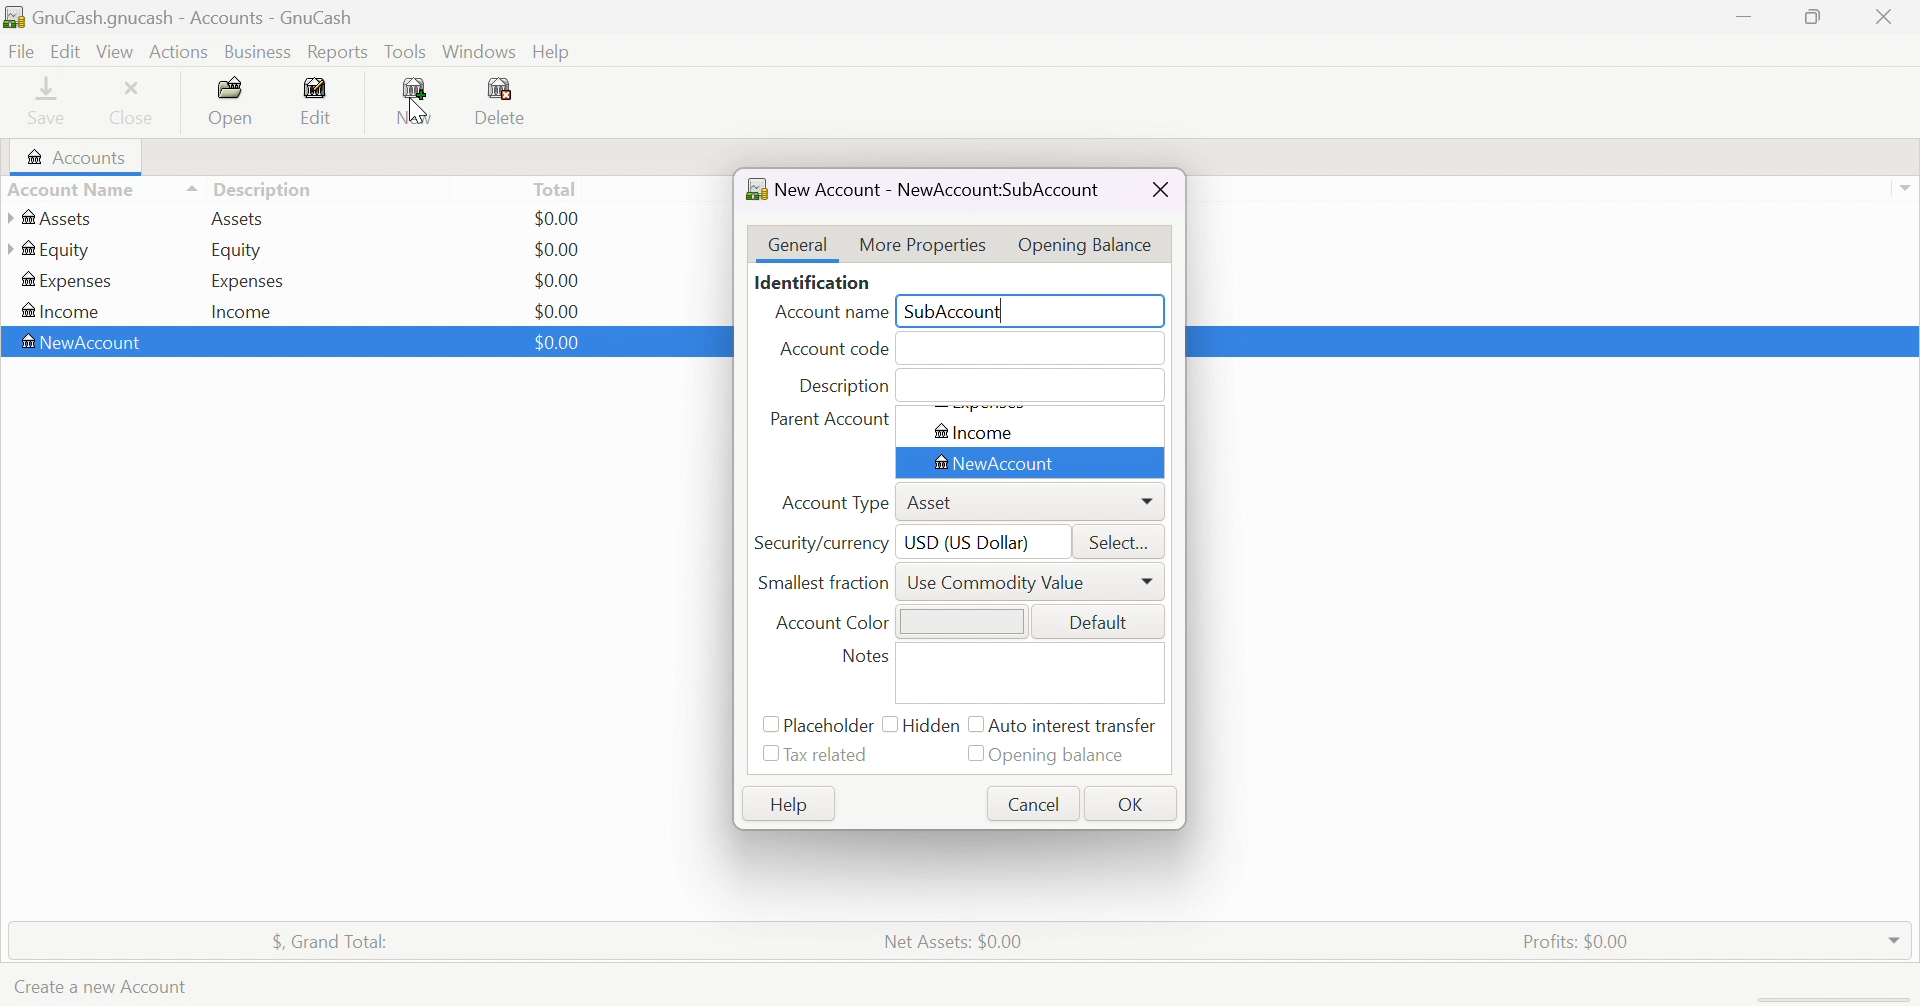 The width and height of the screenshot is (1920, 1006). What do you see at coordinates (269, 188) in the screenshot?
I see `Description` at bounding box center [269, 188].